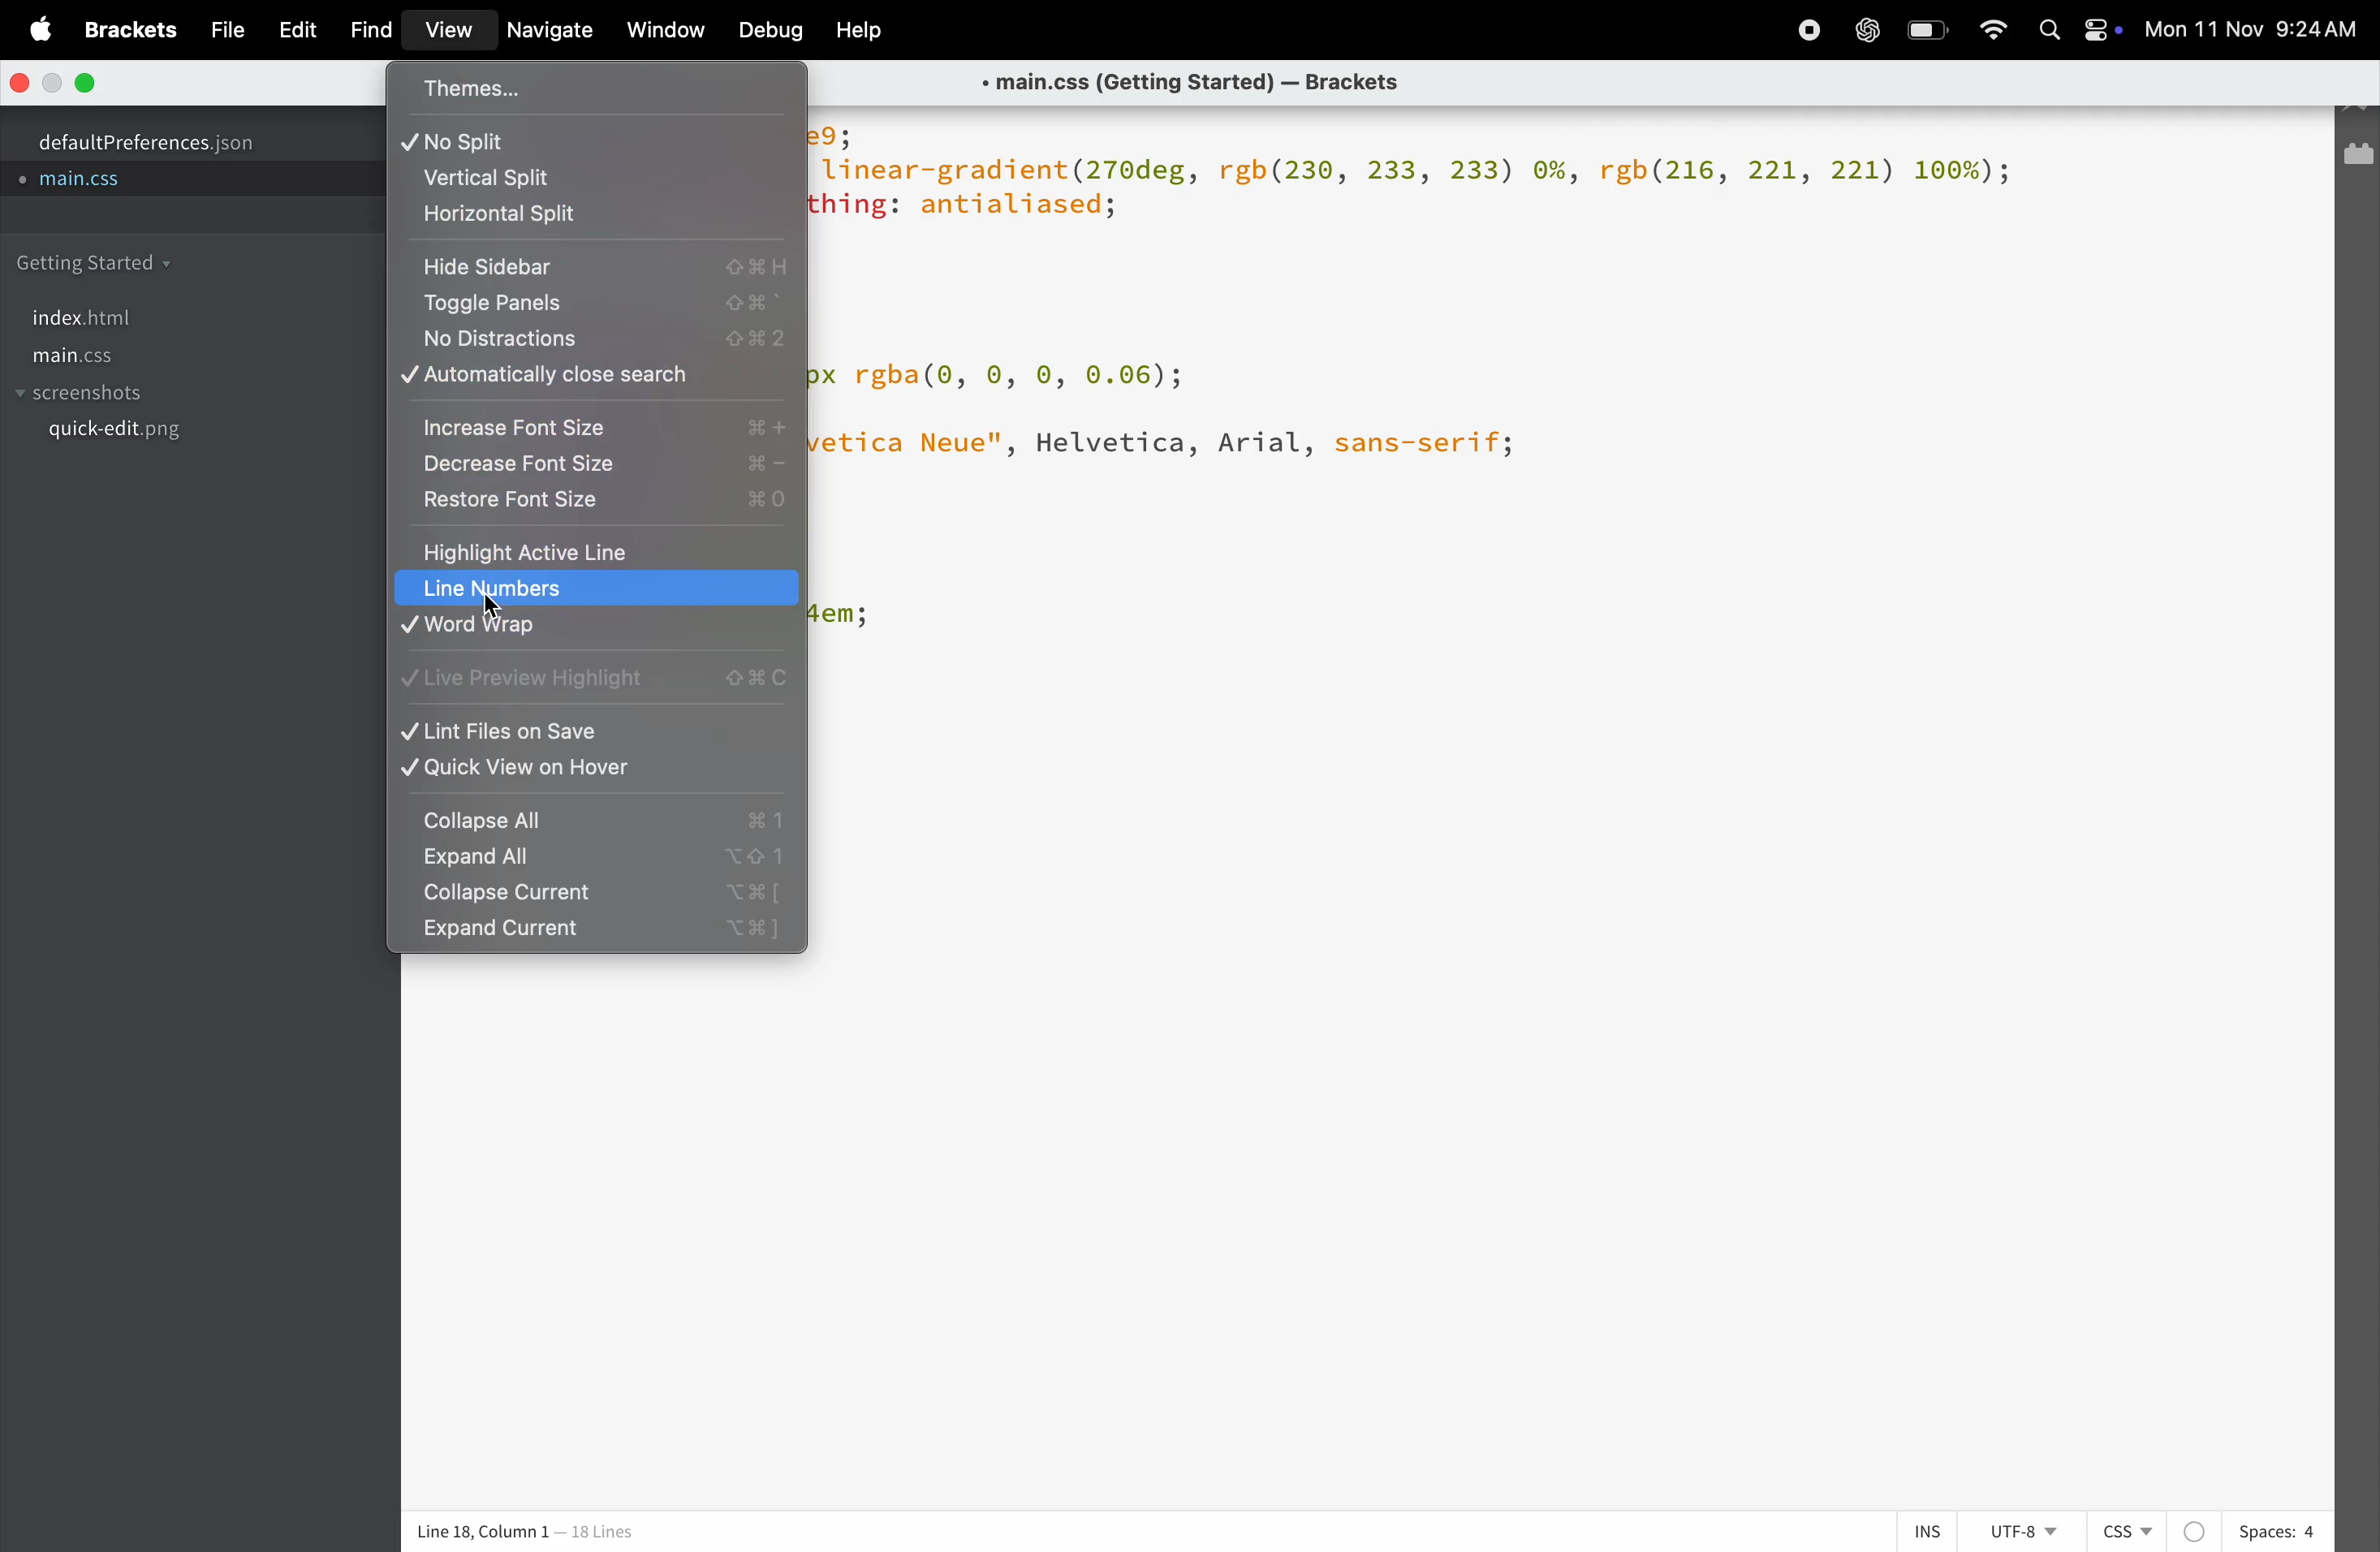  I want to click on wifi, so click(1992, 30).